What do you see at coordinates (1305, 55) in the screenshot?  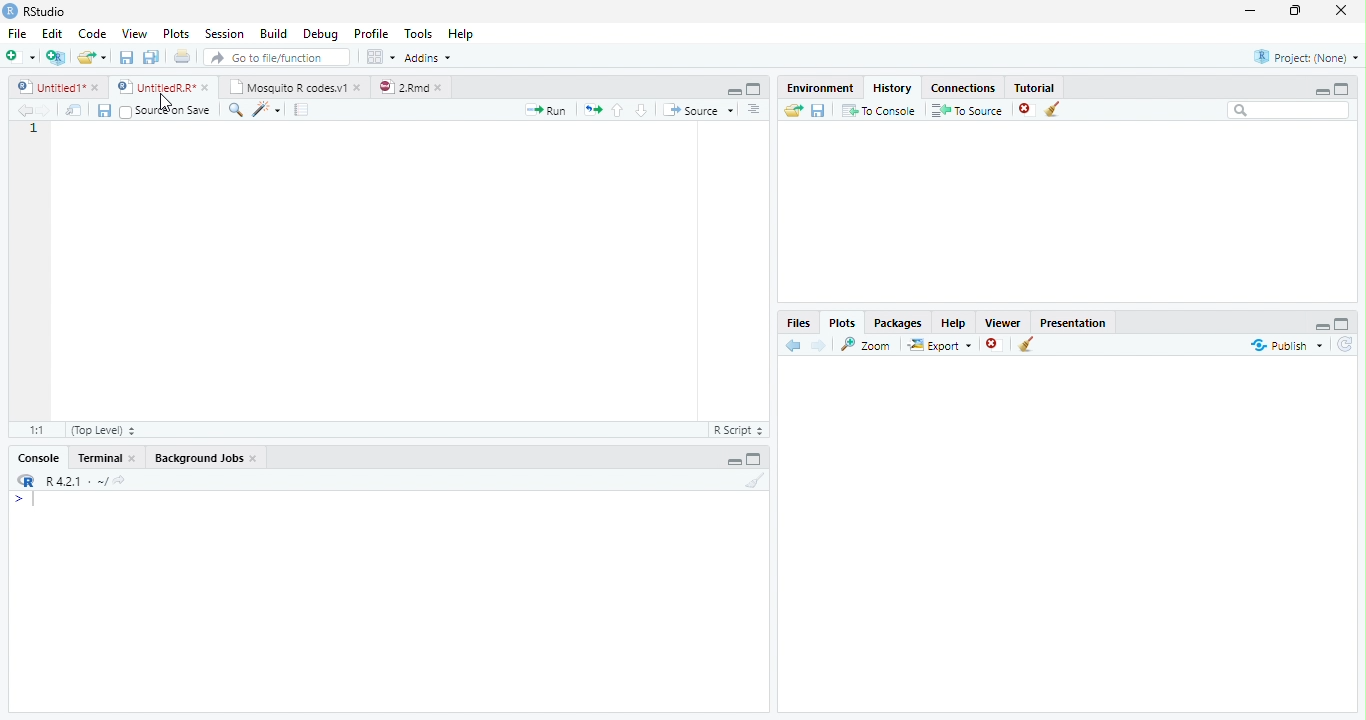 I see `Project: (None)` at bounding box center [1305, 55].